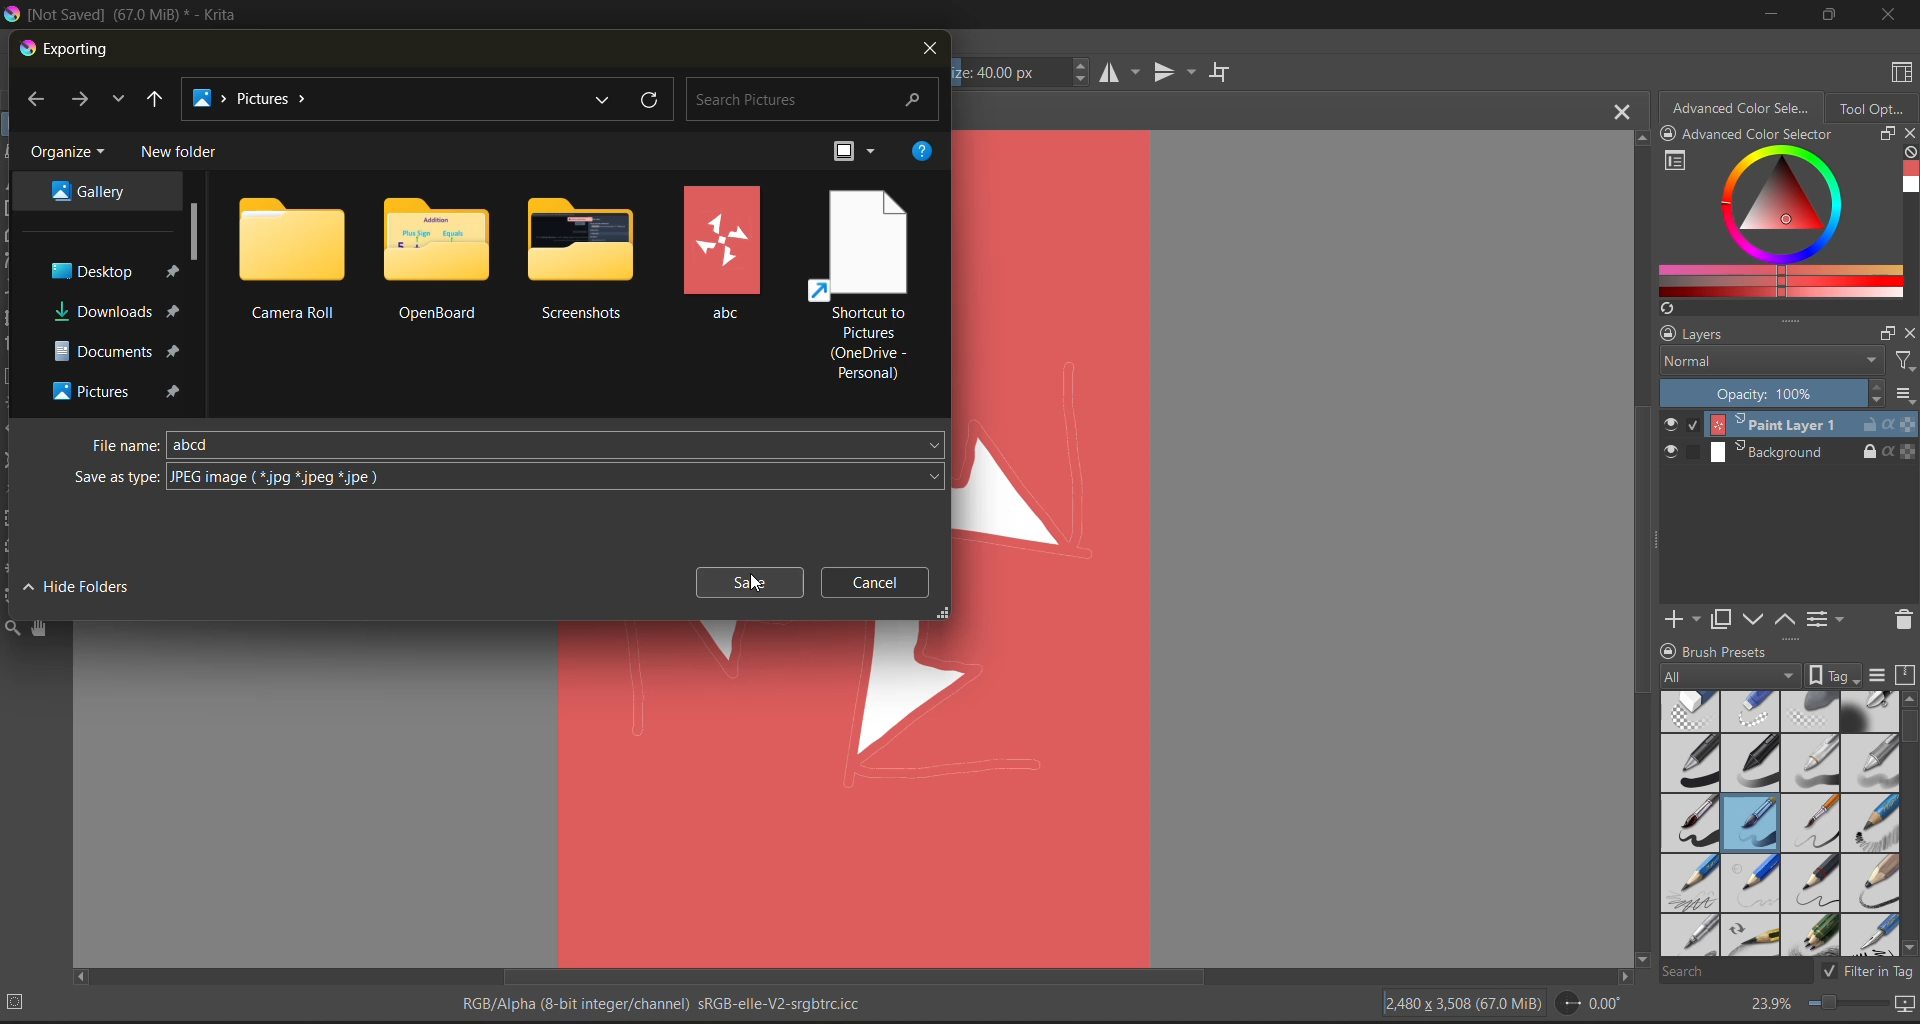 This screenshot has height=1024, width=1920. Describe the element at coordinates (82, 101) in the screenshot. I see `next` at that location.